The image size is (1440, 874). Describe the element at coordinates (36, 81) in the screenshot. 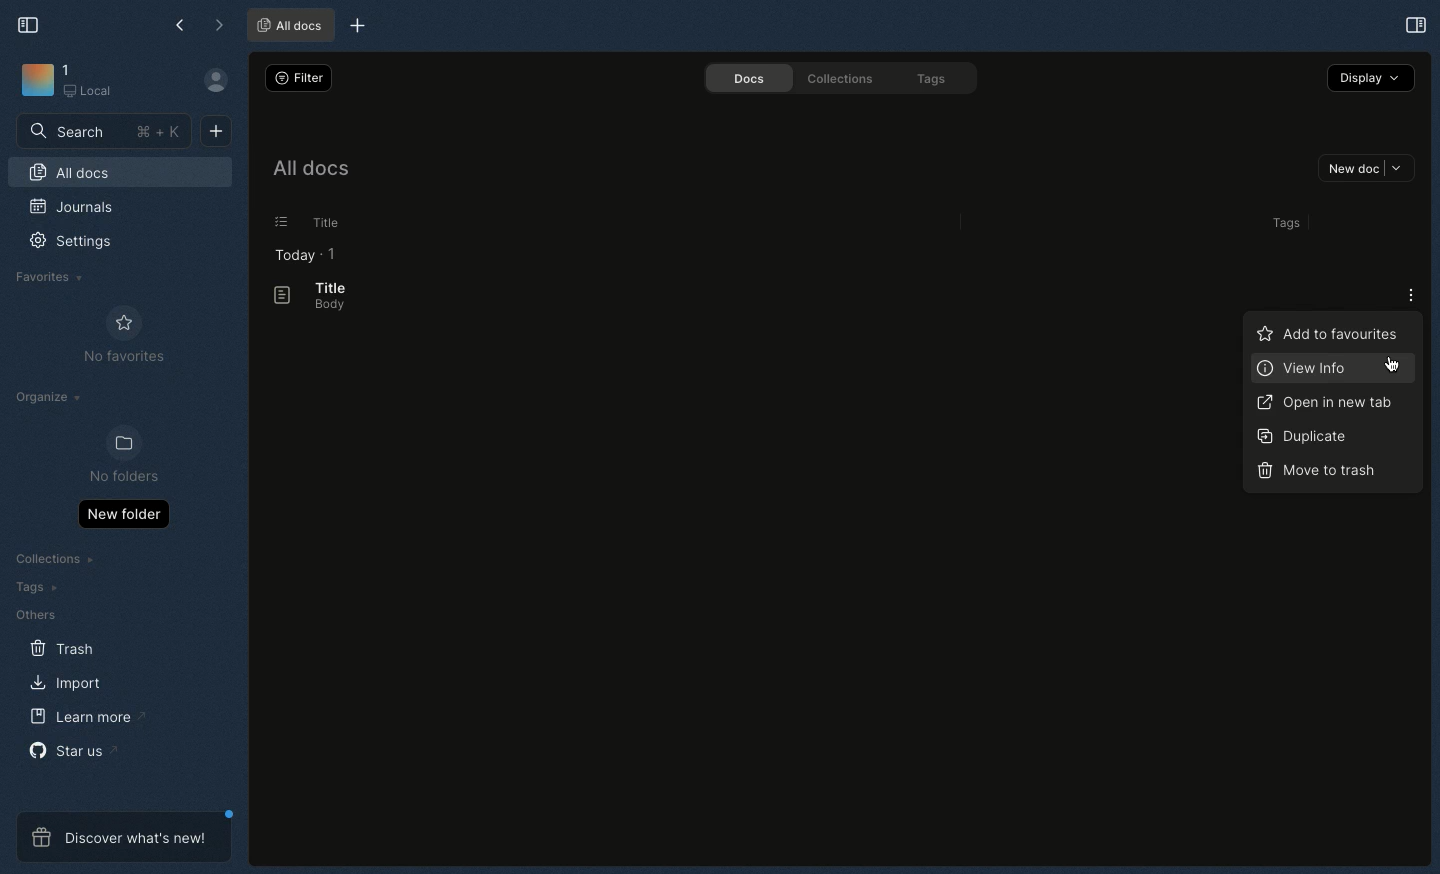

I see `Icon` at that location.